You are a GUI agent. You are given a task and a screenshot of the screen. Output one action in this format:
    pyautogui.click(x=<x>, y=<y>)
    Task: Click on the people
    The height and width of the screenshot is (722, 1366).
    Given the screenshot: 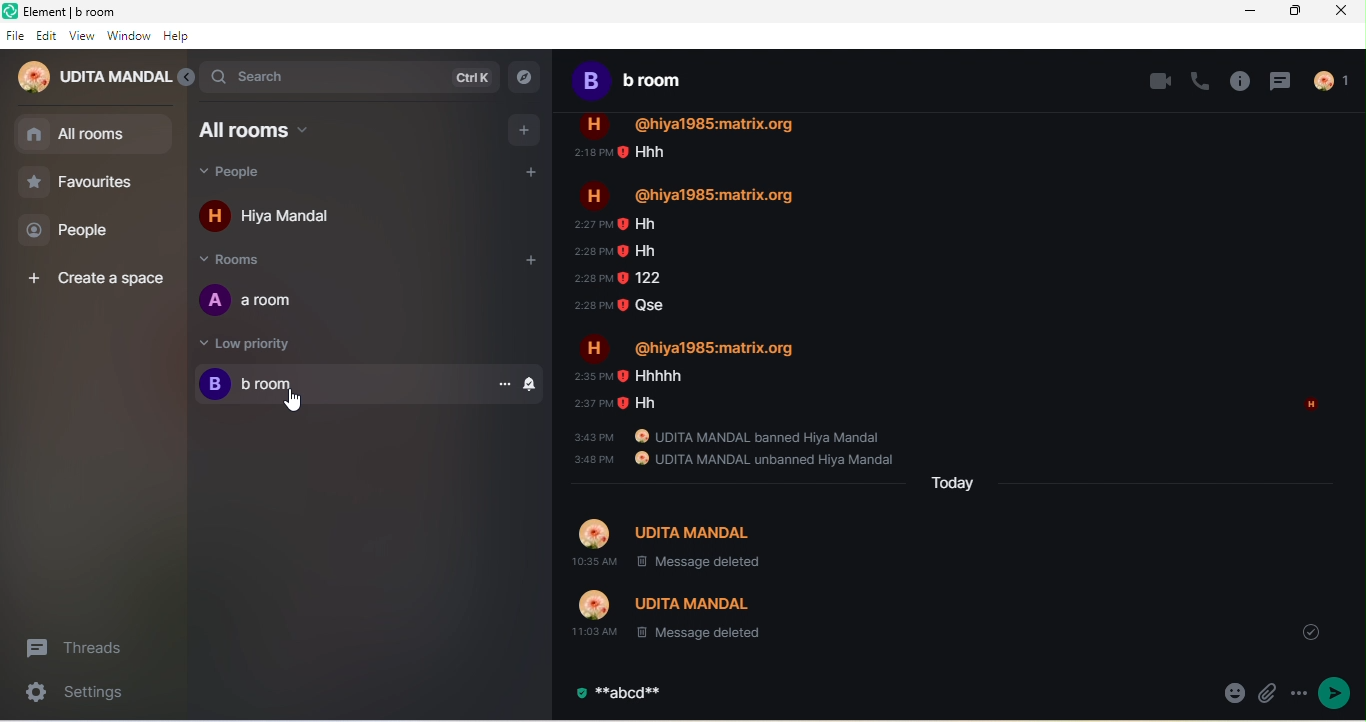 What is the action you would take?
    pyautogui.click(x=1331, y=80)
    